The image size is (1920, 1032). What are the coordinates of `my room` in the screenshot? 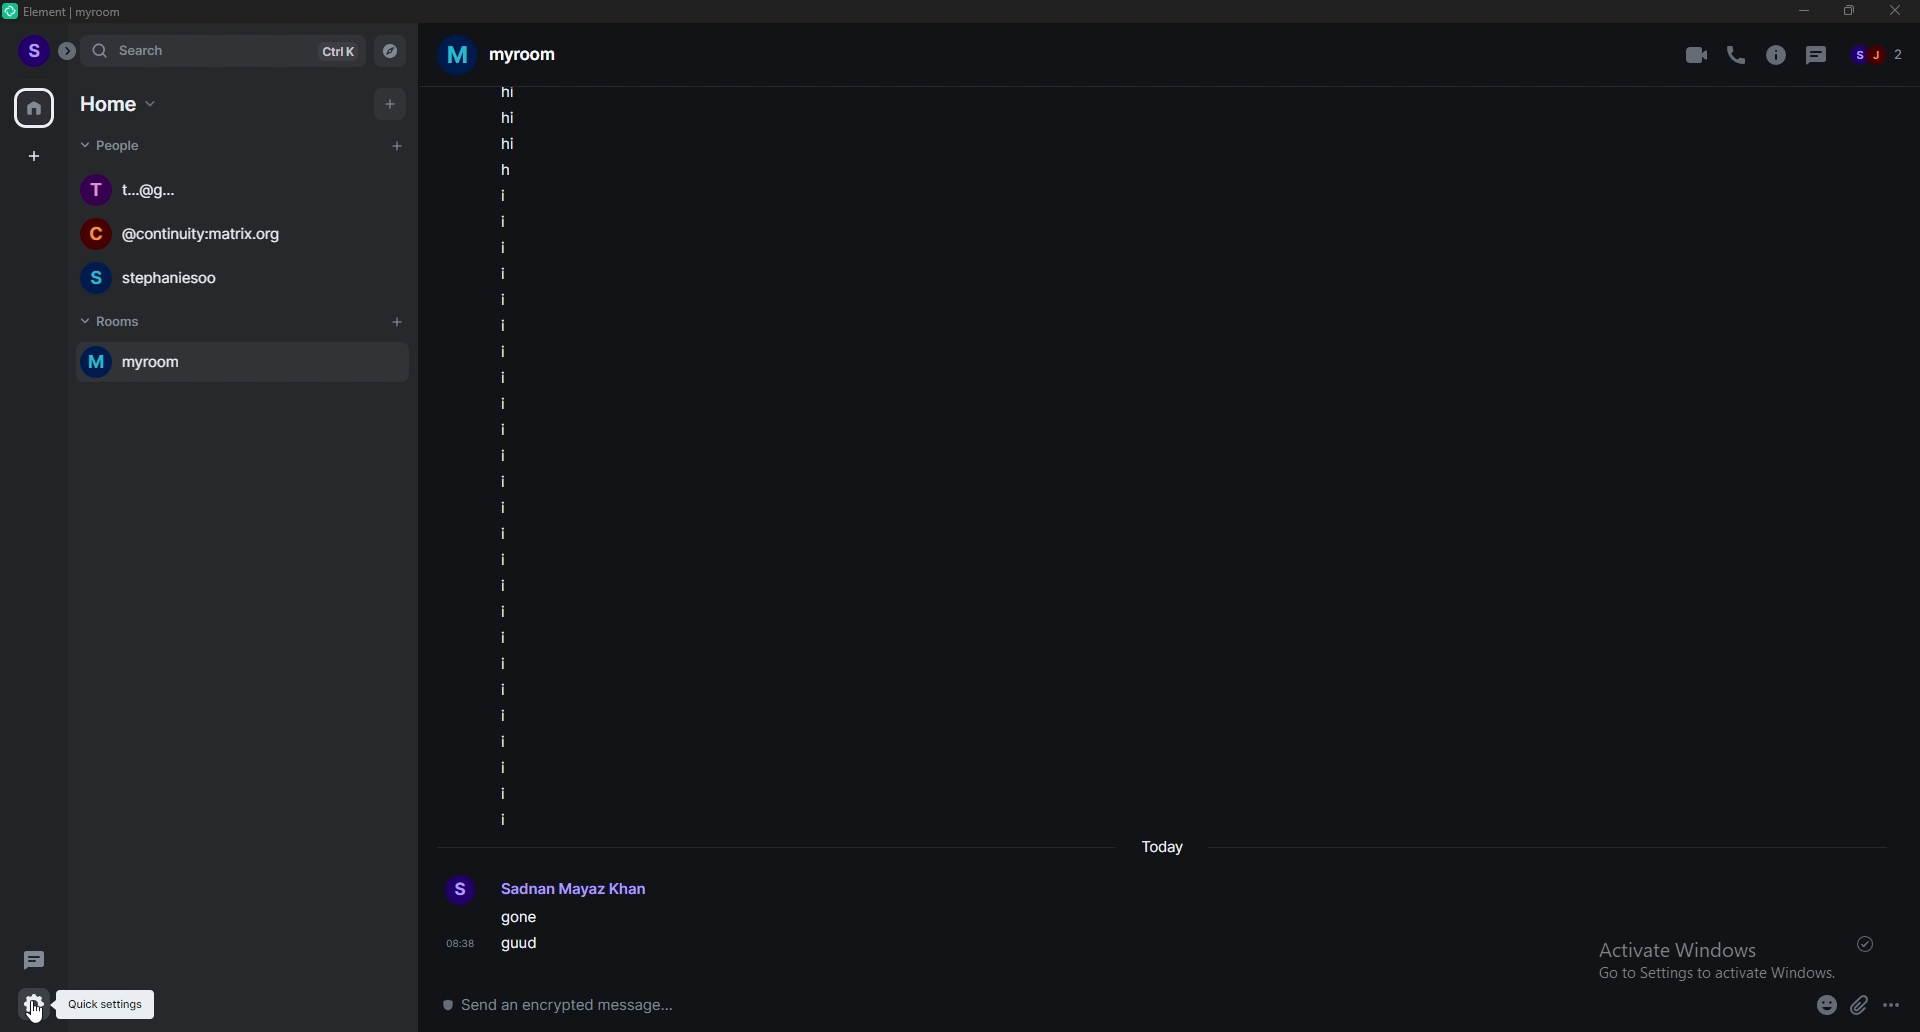 It's located at (505, 52).